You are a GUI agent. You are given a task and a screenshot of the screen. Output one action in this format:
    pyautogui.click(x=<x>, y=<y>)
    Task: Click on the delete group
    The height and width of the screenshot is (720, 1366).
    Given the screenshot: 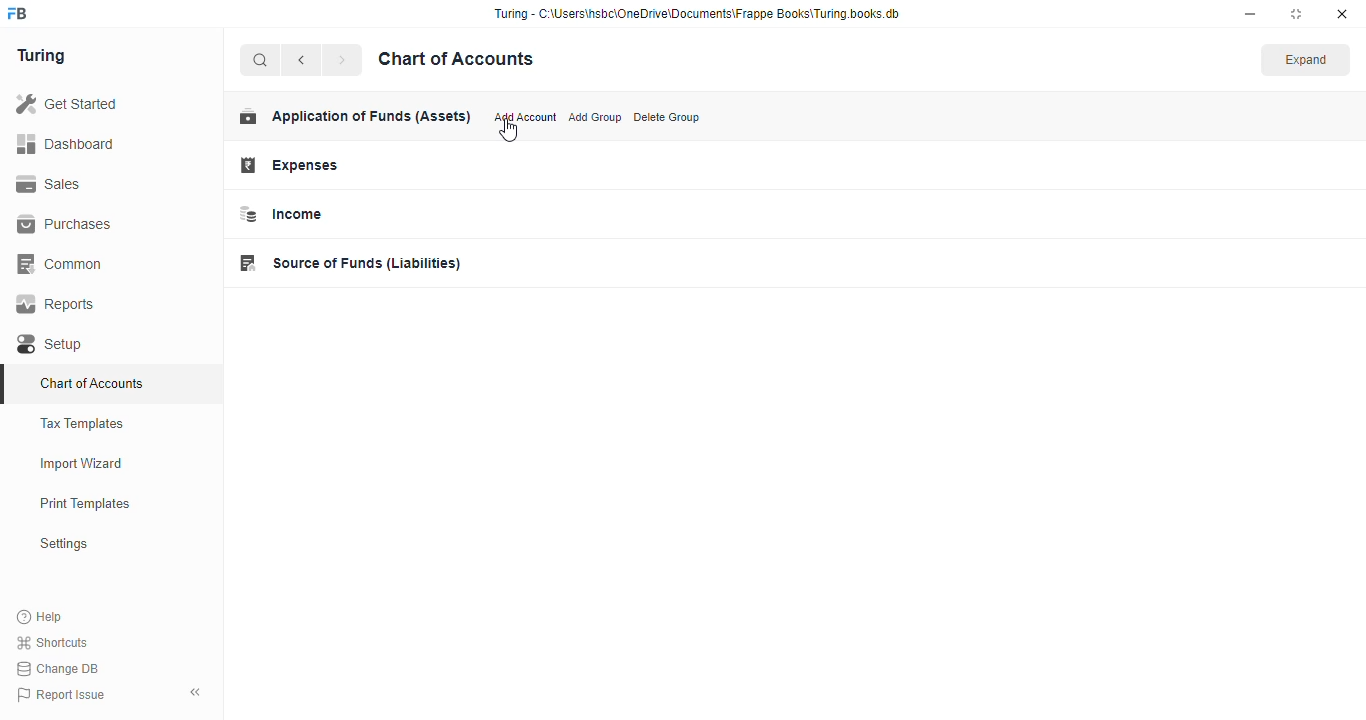 What is the action you would take?
    pyautogui.click(x=667, y=117)
    